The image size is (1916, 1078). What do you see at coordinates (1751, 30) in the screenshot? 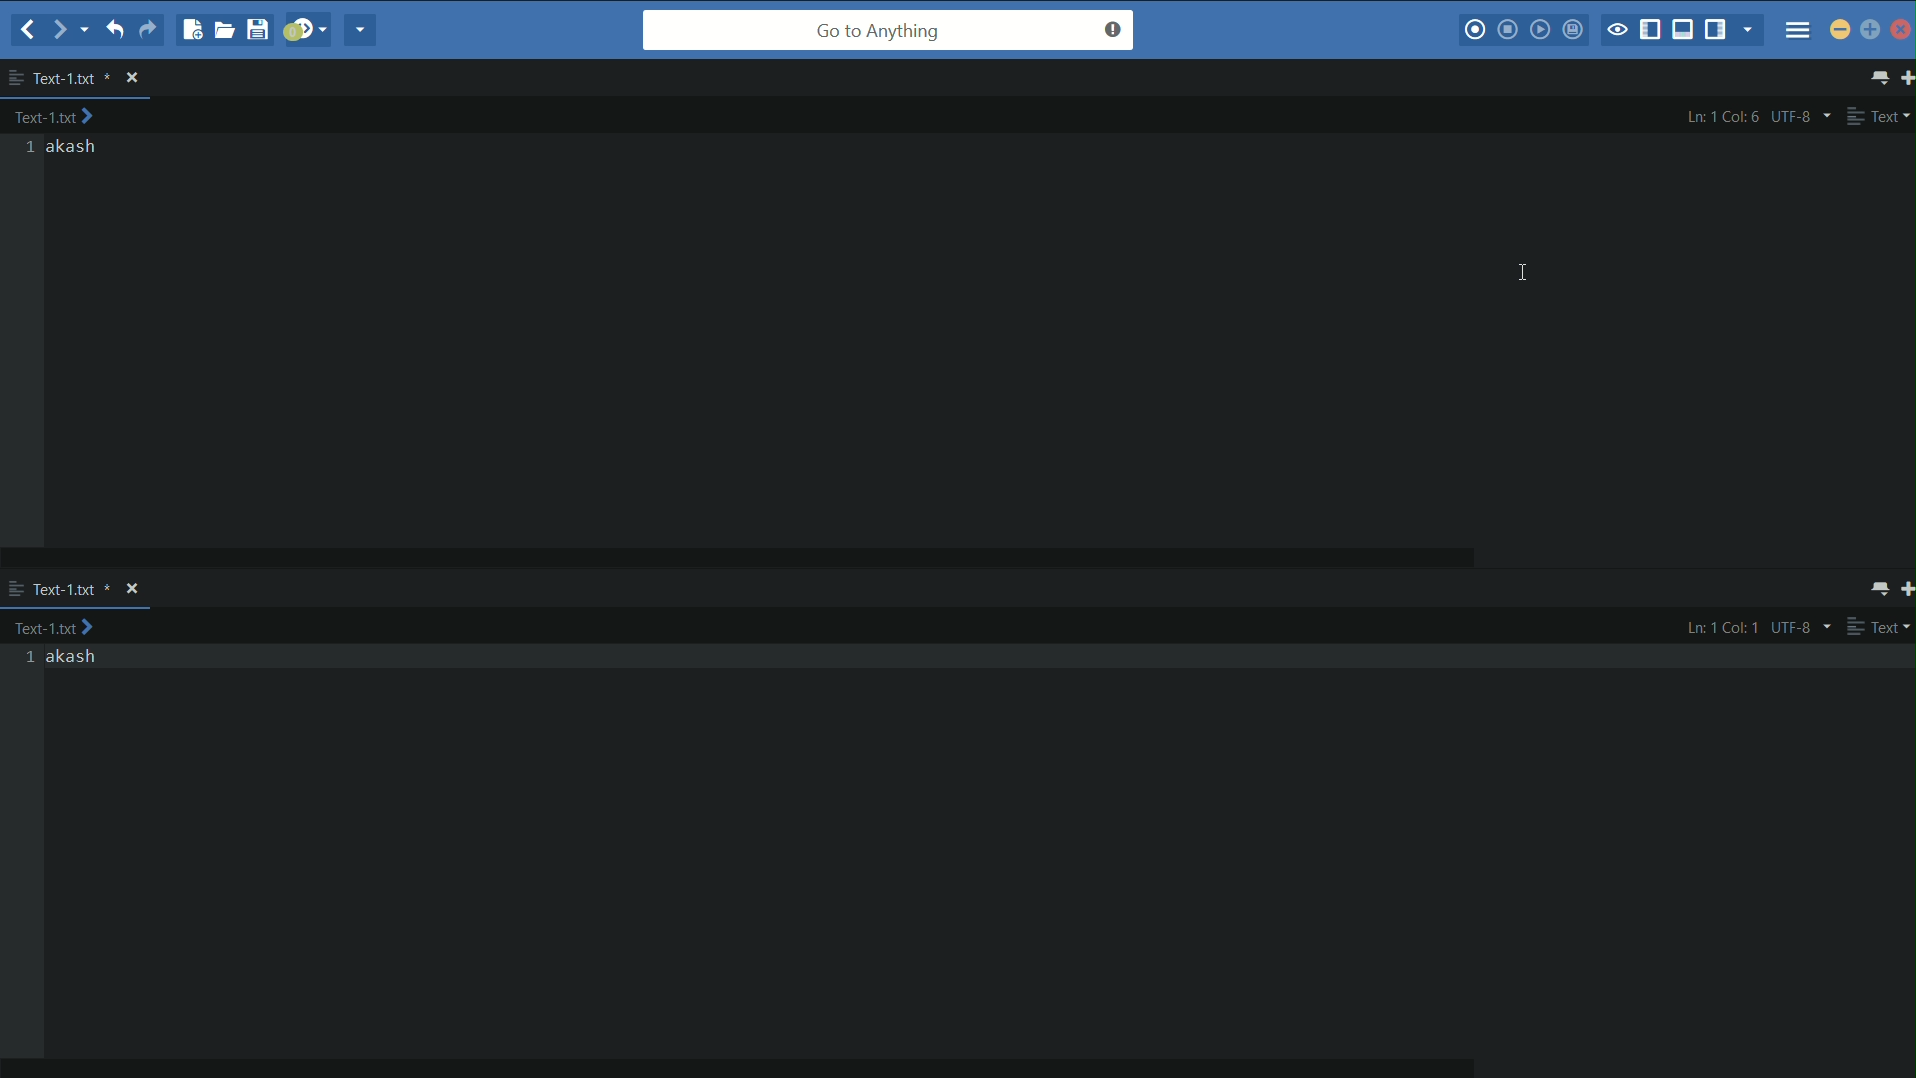
I see `show specific sidebar/tab` at bounding box center [1751, 30].